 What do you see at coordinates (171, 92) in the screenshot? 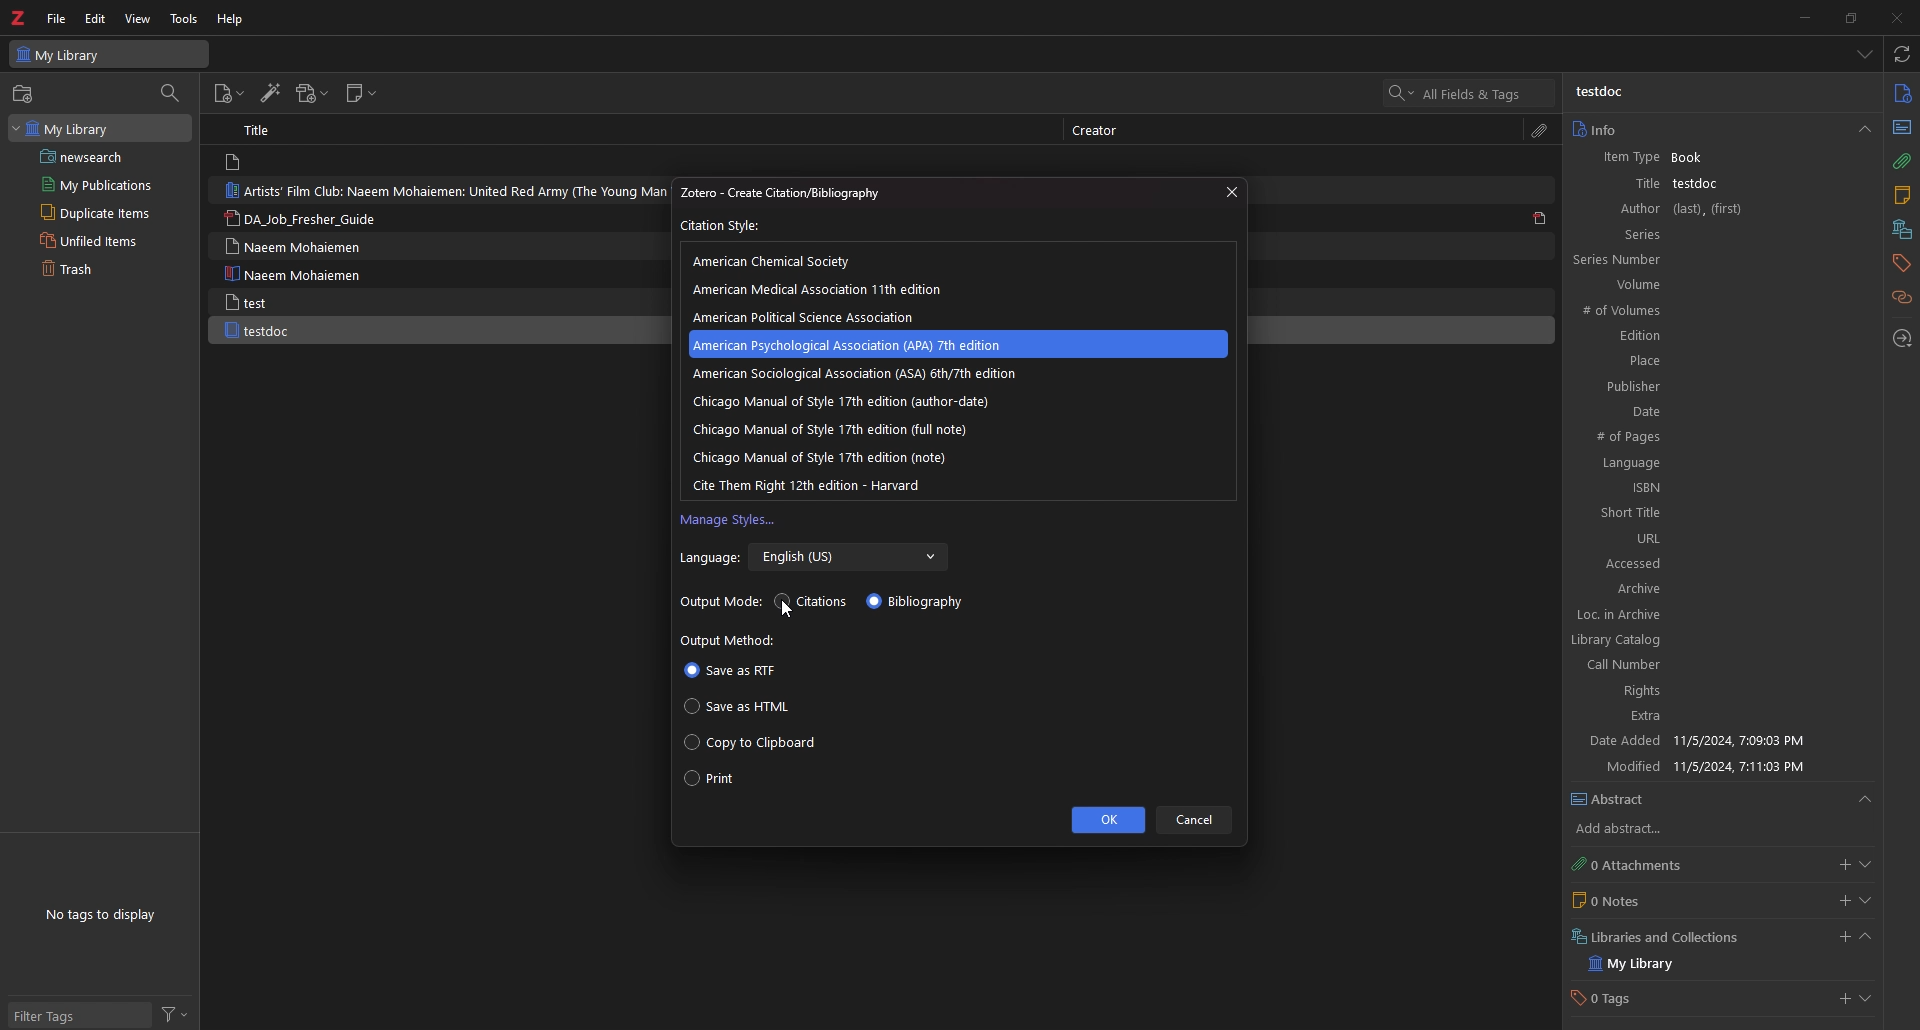
I see `filter items` at bounding box center [171, 92].